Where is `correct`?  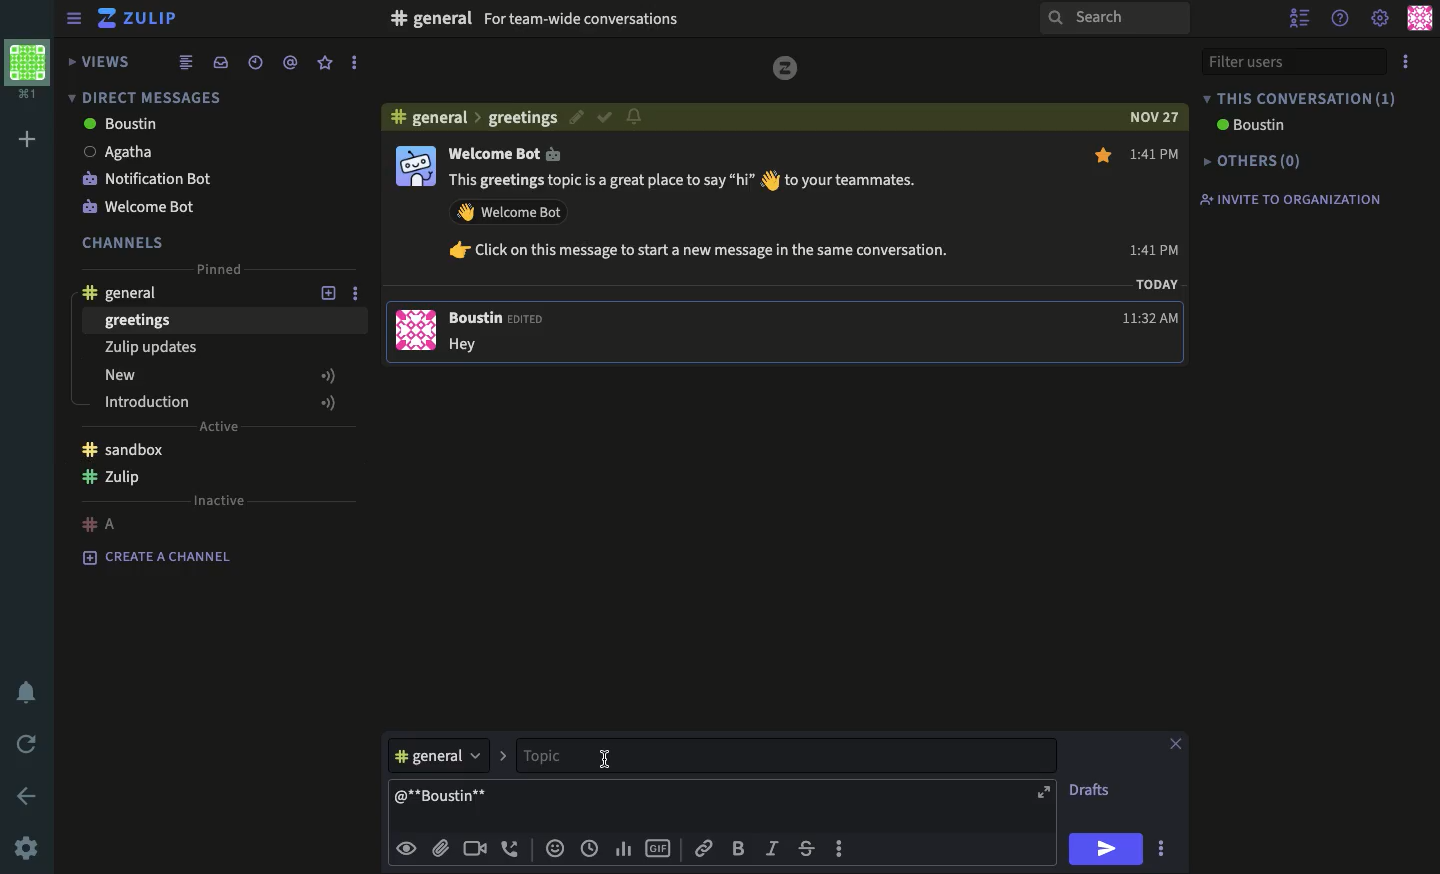 correct is located at coordinates (603, 118).